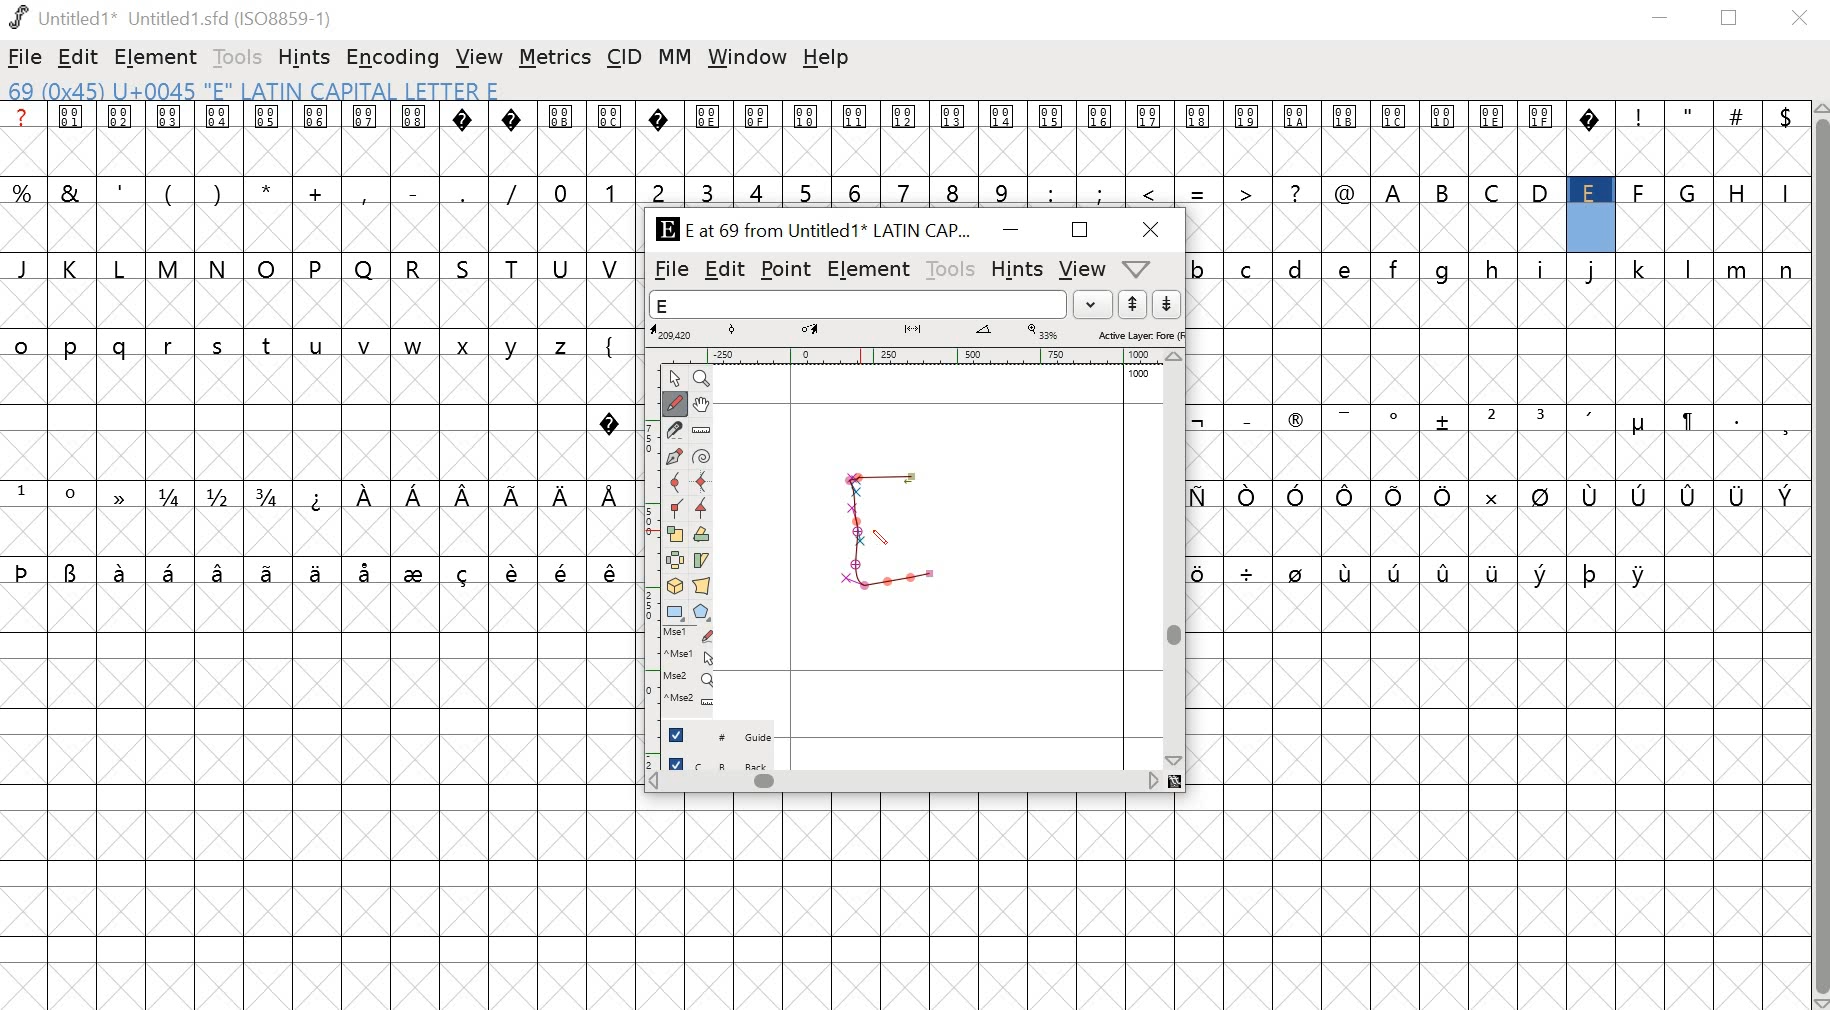 The height and width of the screenshot is (1010, 1830). What do you see at coordinates (699, 613) in the screenshot?
I see `Polygon/star` at bounding box center [699, 613].